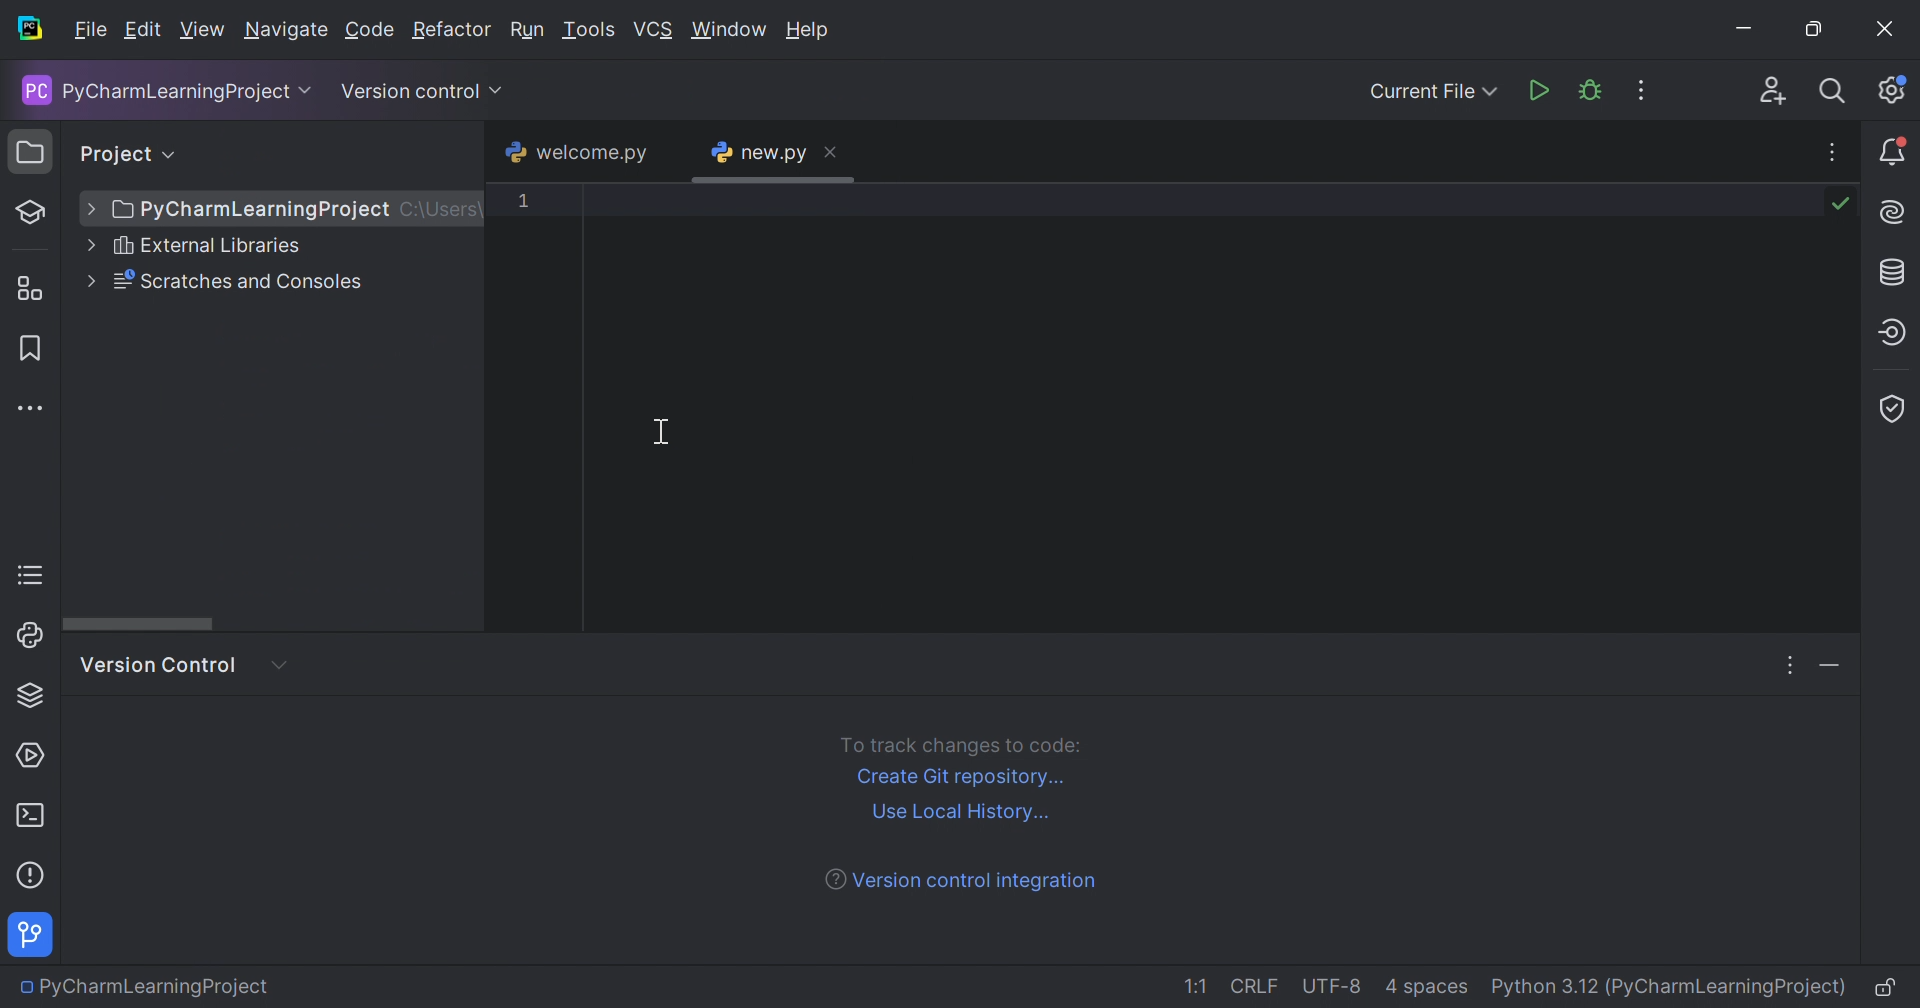  I want to click on 1, so click(526, 202).